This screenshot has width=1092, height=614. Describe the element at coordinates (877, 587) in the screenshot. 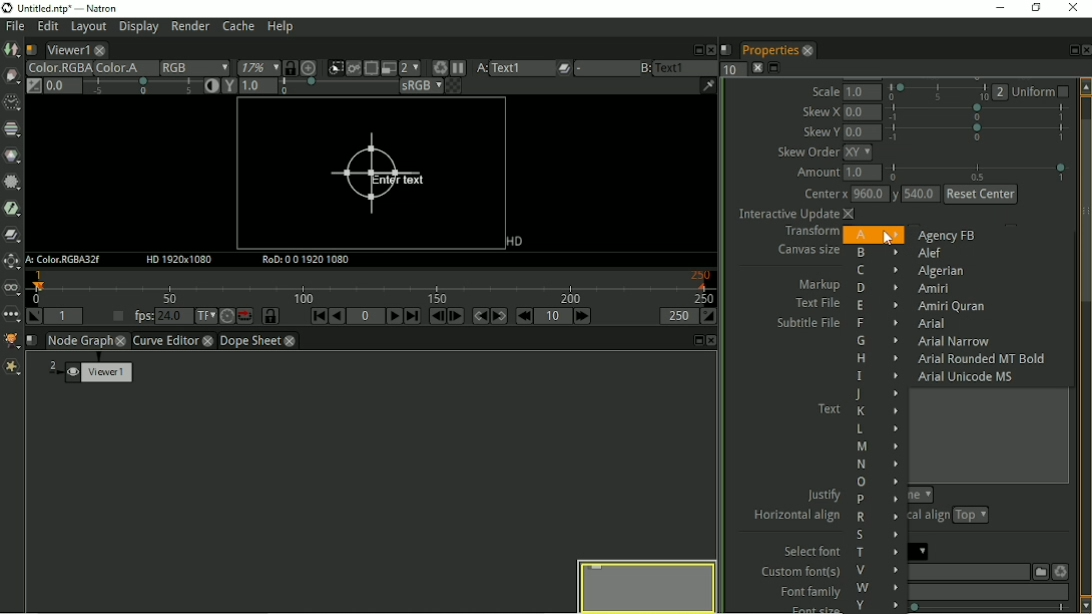

I see `W` at that location.